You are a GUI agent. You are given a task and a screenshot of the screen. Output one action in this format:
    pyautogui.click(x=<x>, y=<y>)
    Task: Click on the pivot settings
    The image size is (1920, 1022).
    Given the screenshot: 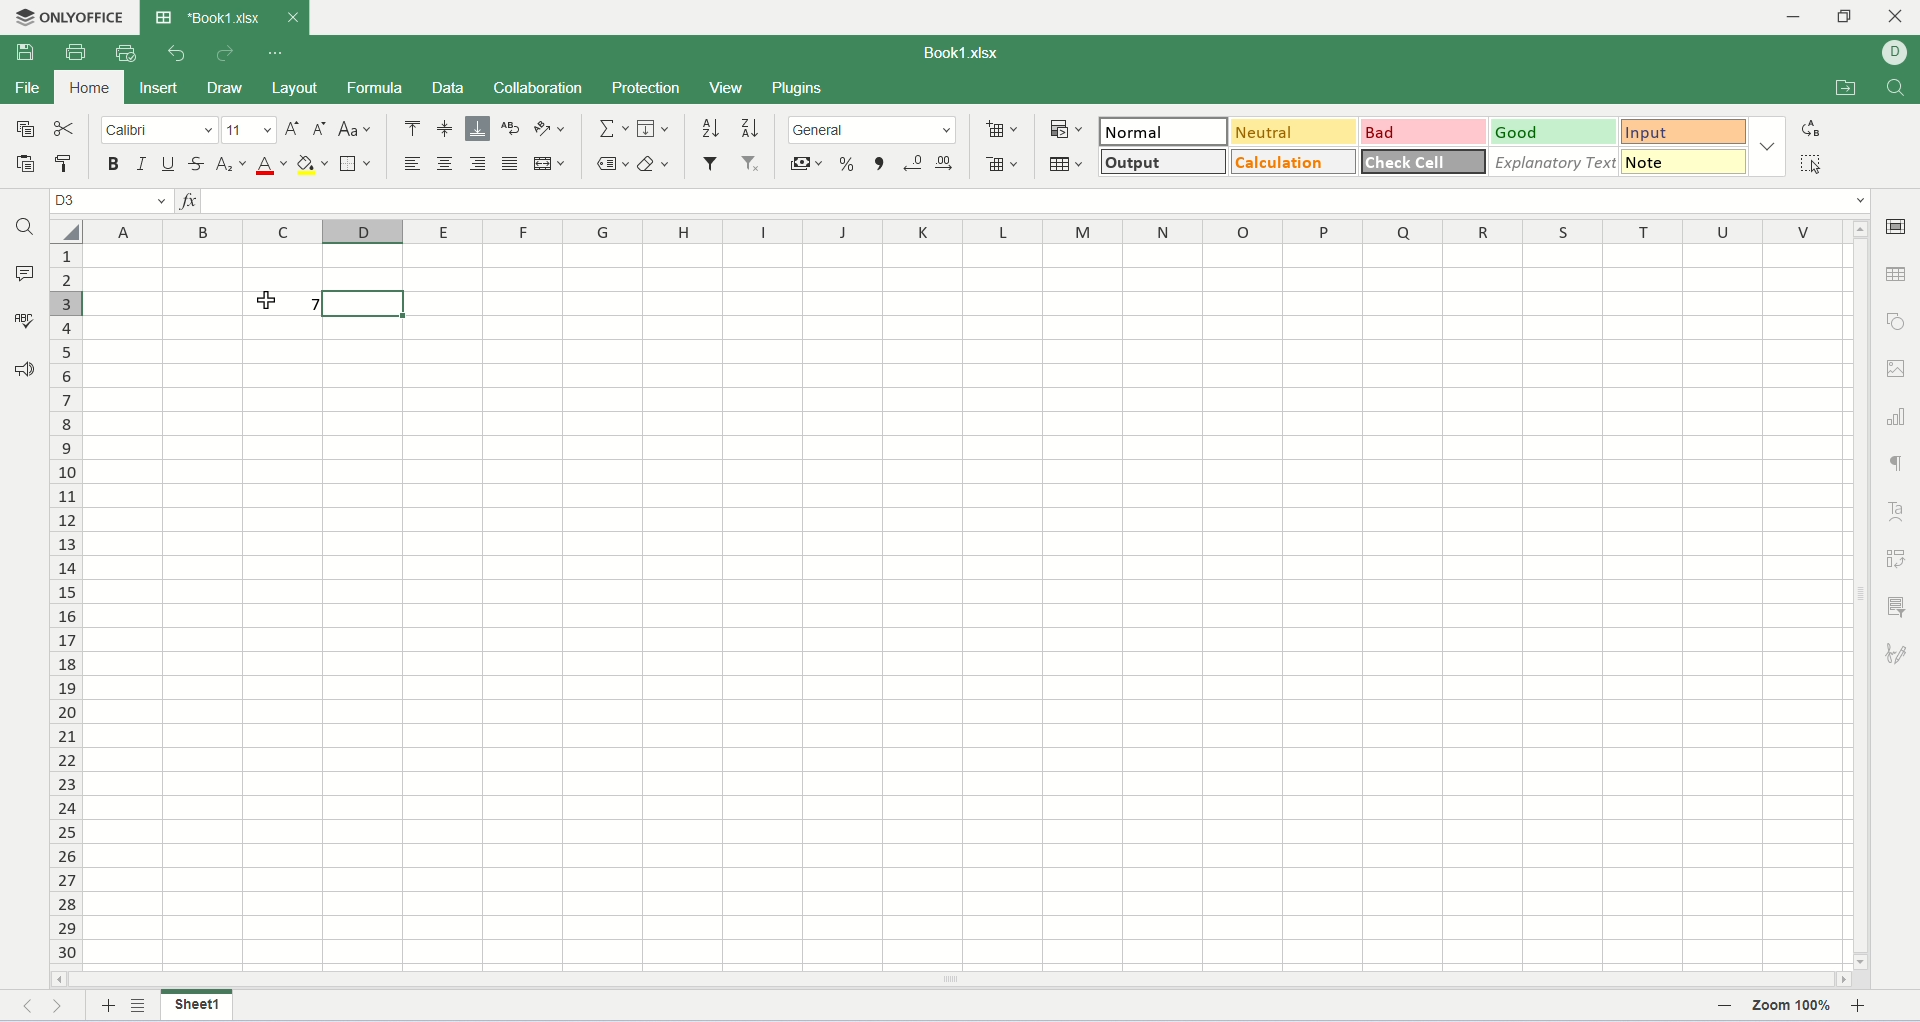 What is the action you would take?
    pyautogui.click(x=1901, y=559)
    